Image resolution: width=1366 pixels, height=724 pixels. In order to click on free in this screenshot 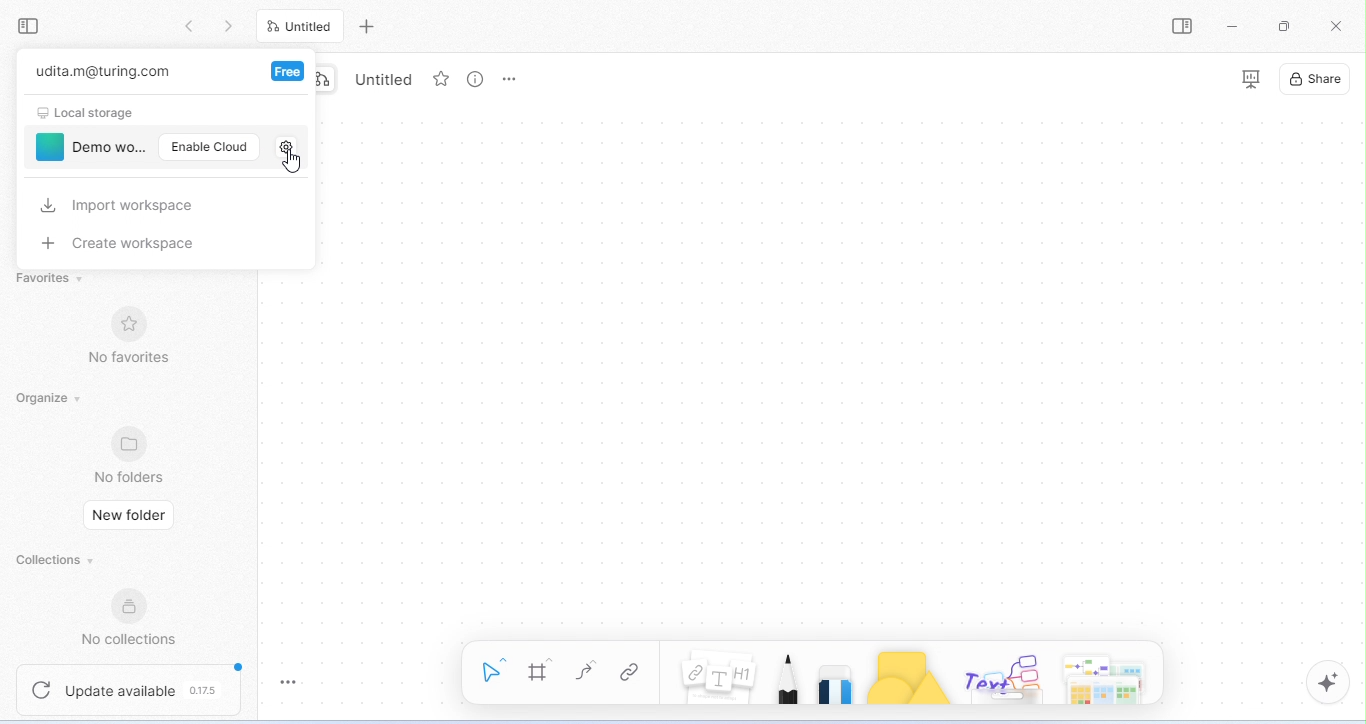, I will do `click(288, 70)`.